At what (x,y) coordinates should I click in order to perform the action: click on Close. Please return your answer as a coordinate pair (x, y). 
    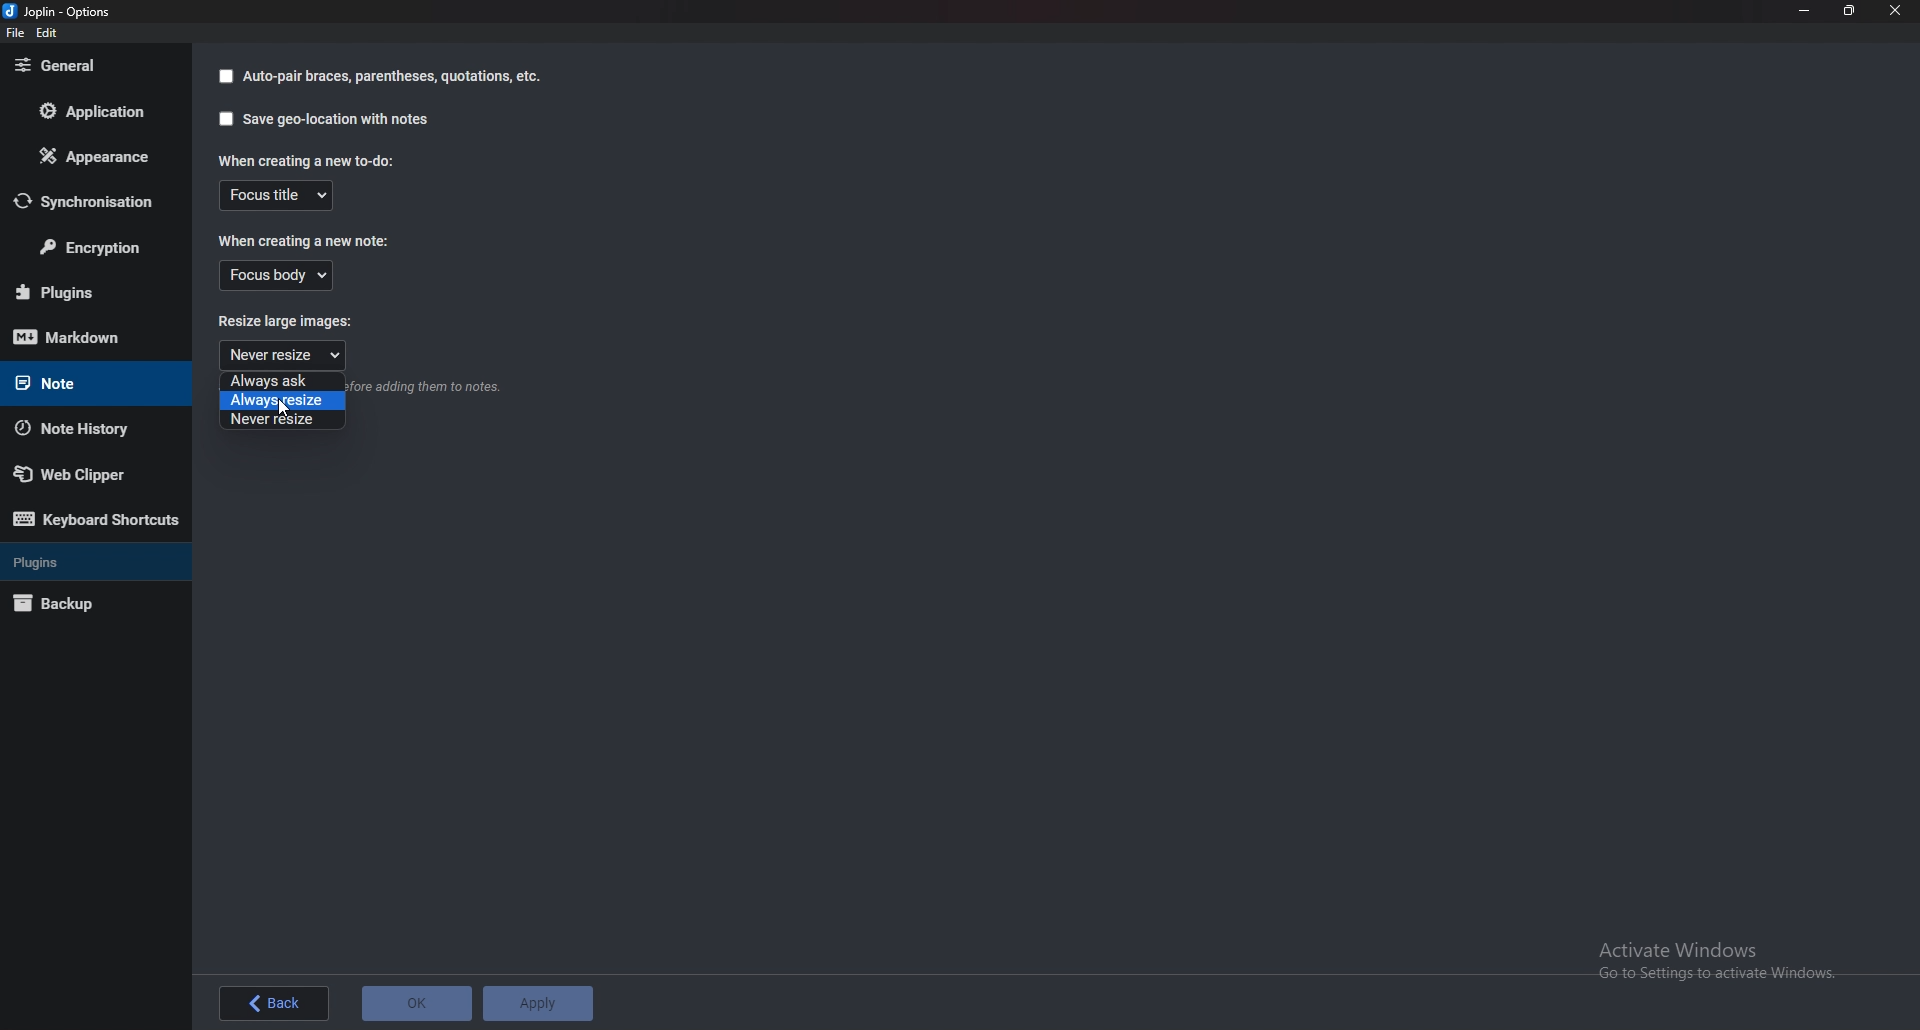
    Looking at the image, I should click on (1895, 11).